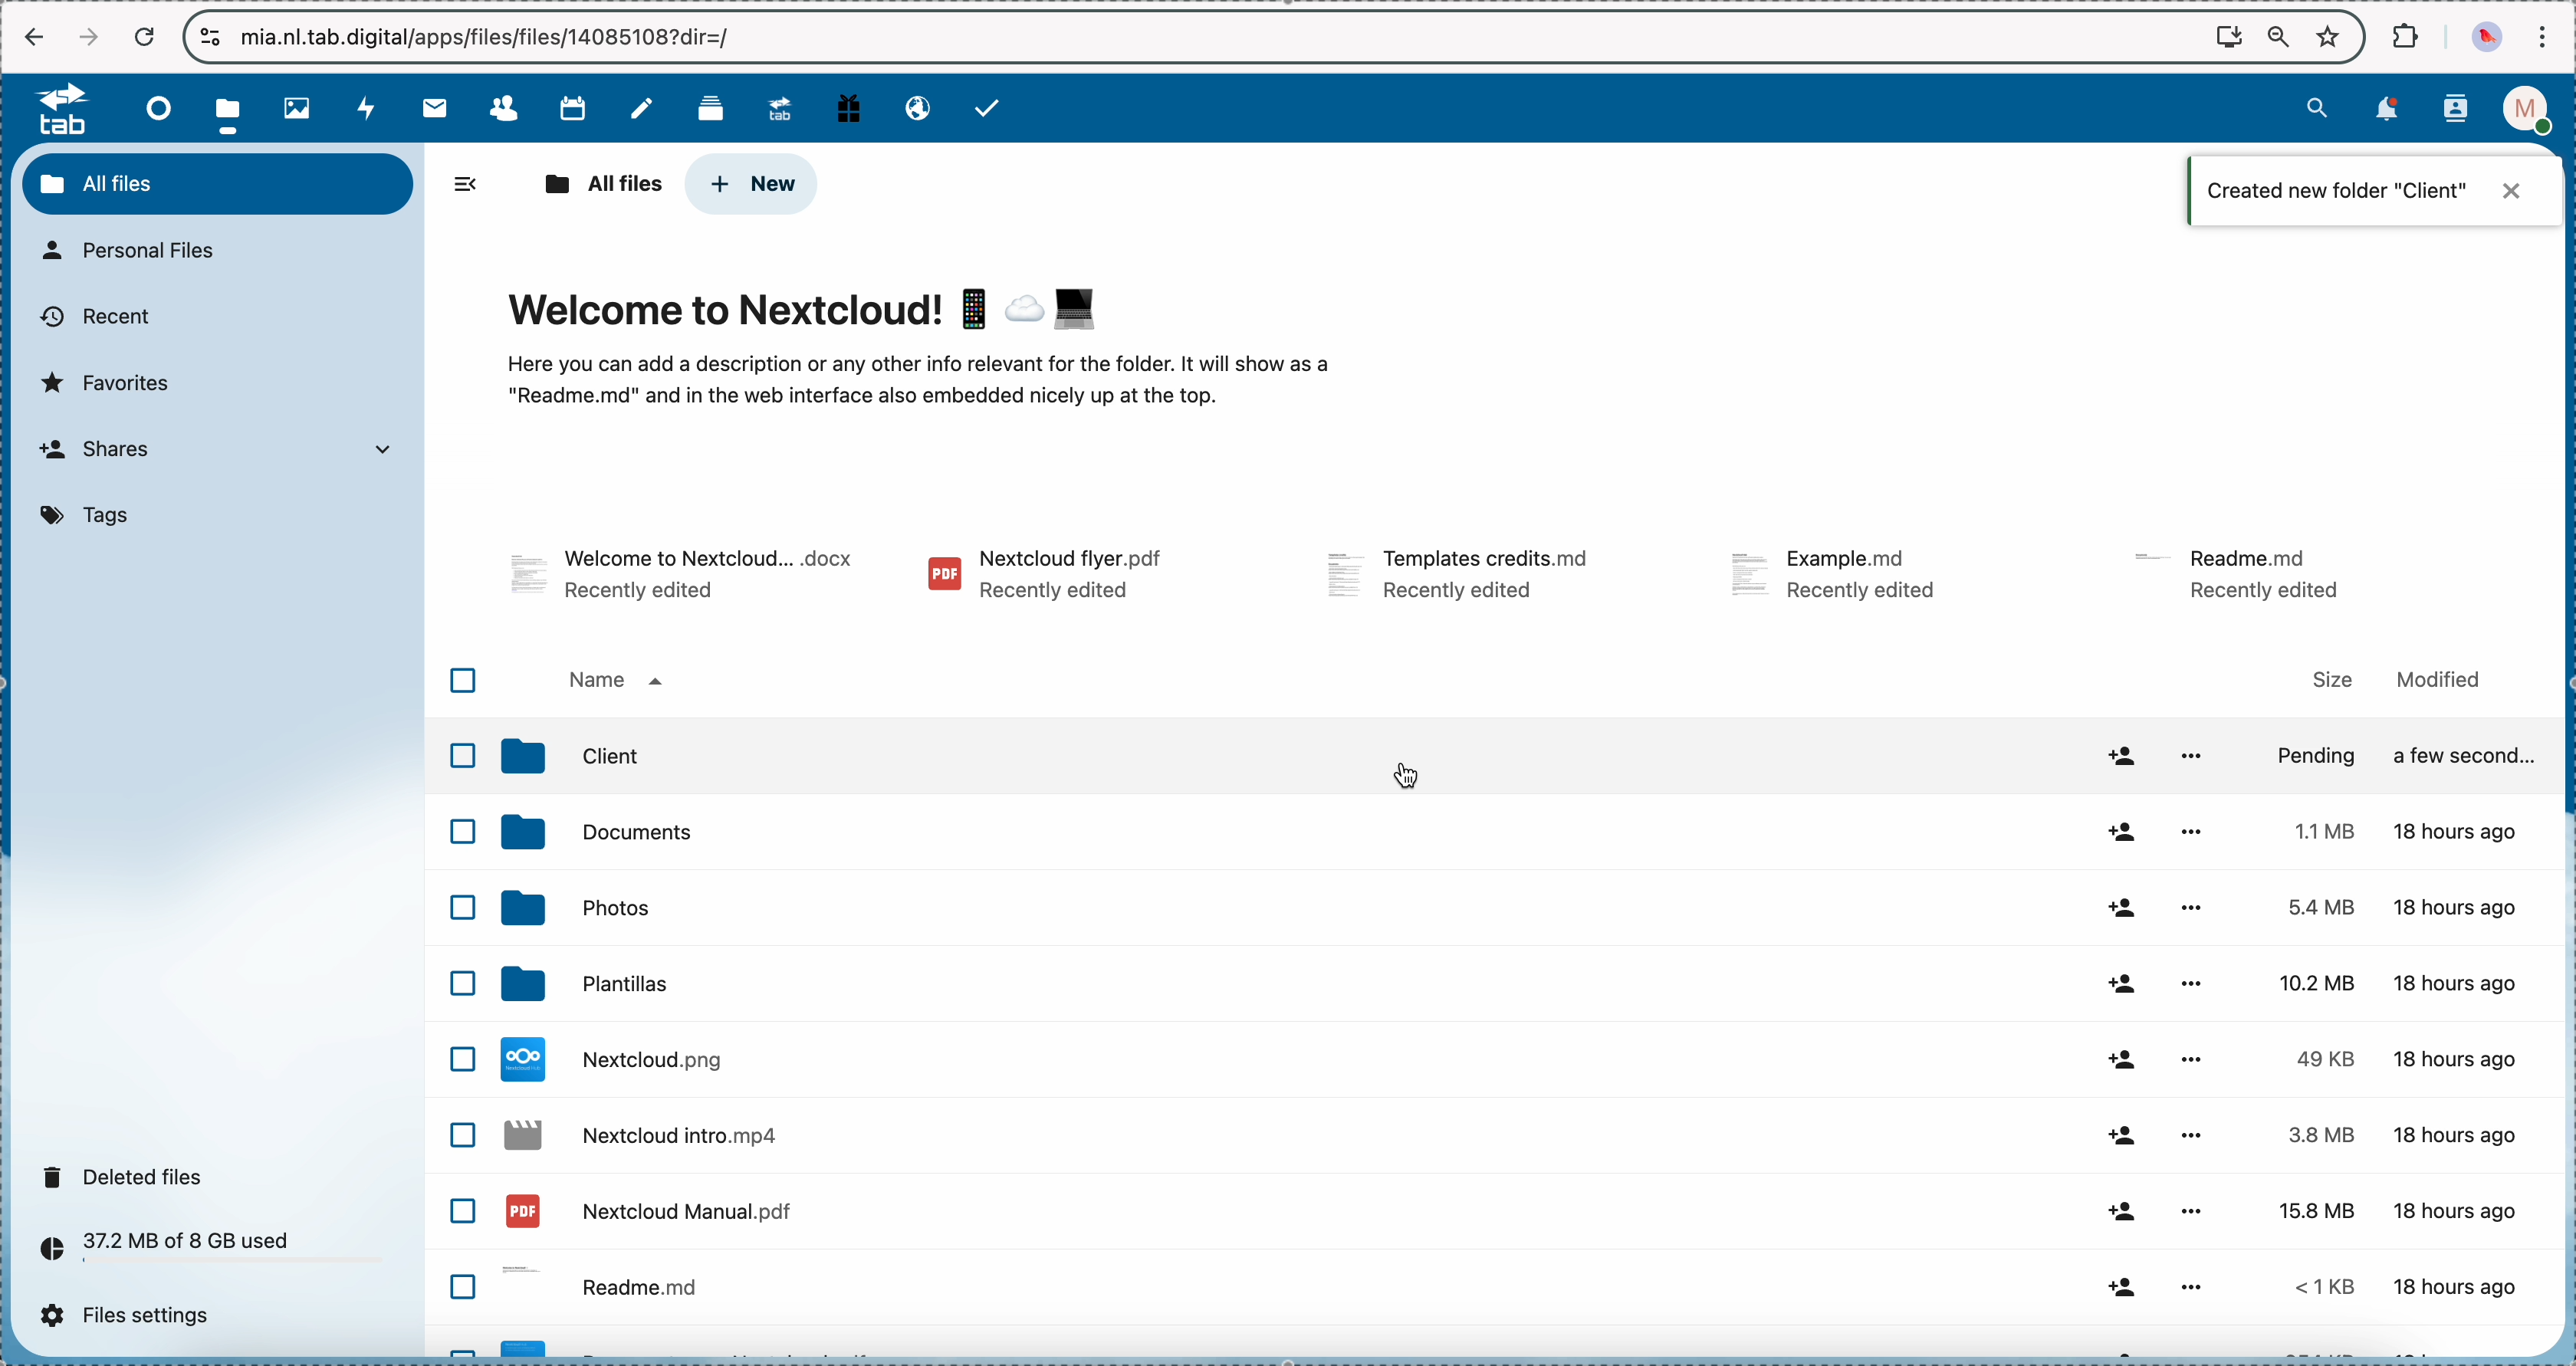 The height and width of the screenshot is (1366, 2576). I want to click on favorites, so click(112, 382).